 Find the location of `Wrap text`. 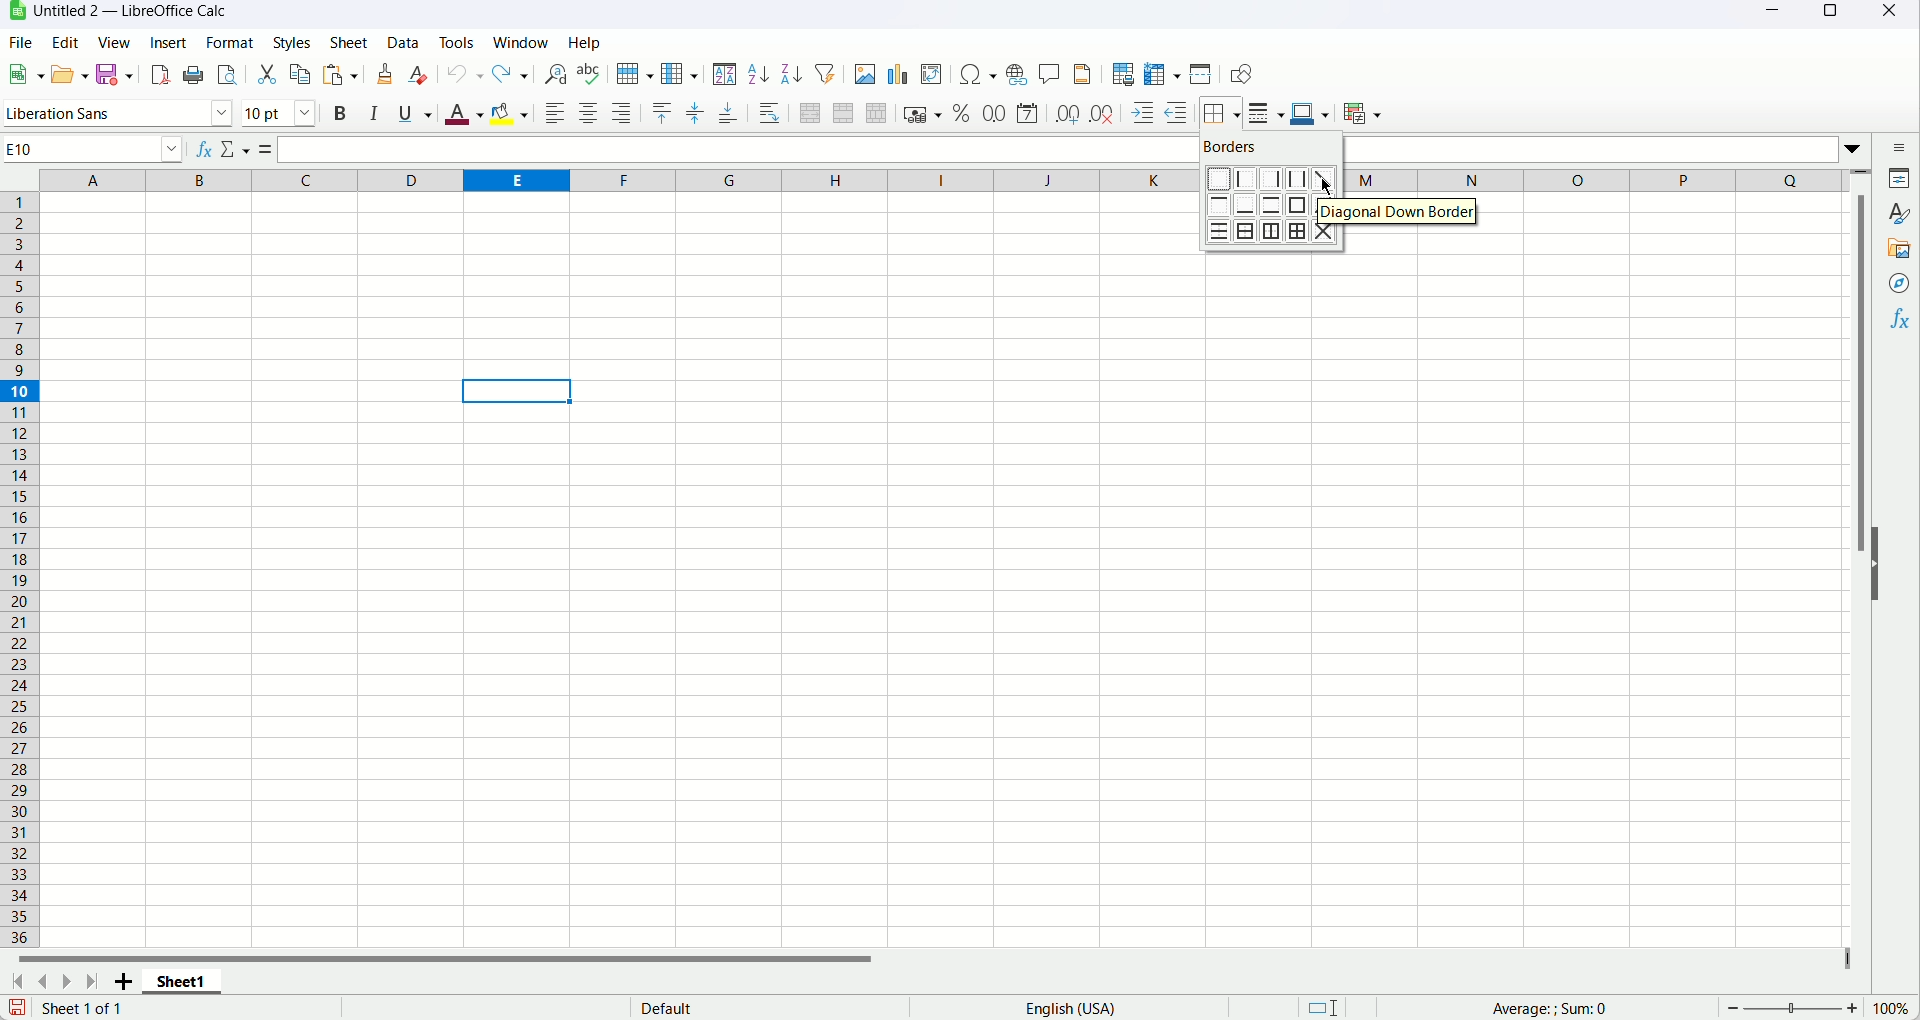

Wrap text is located at coordinates (769, 112).